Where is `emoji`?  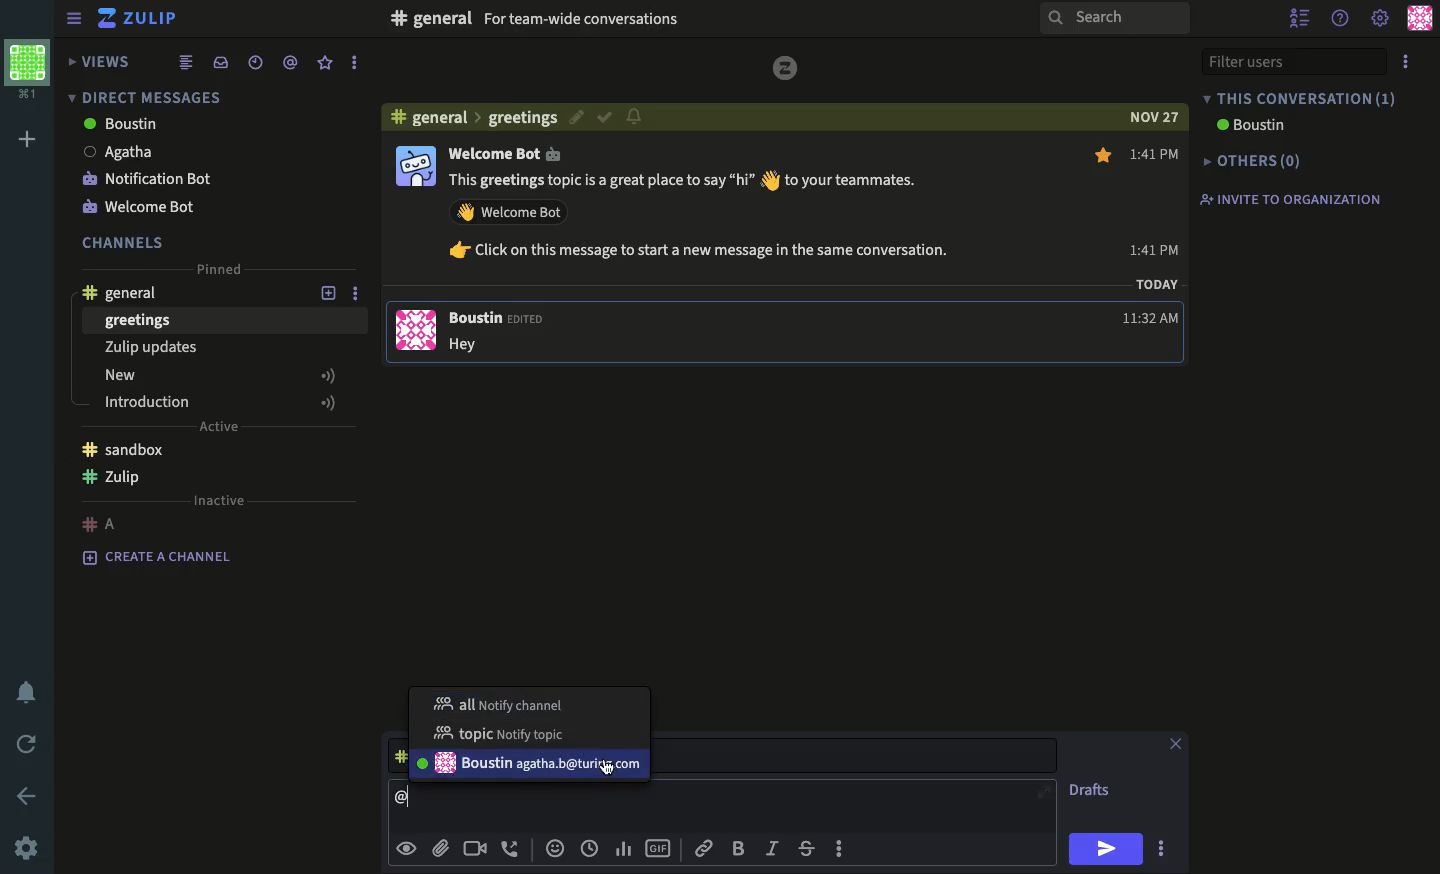
emoji is located at coordinates (555, 848).